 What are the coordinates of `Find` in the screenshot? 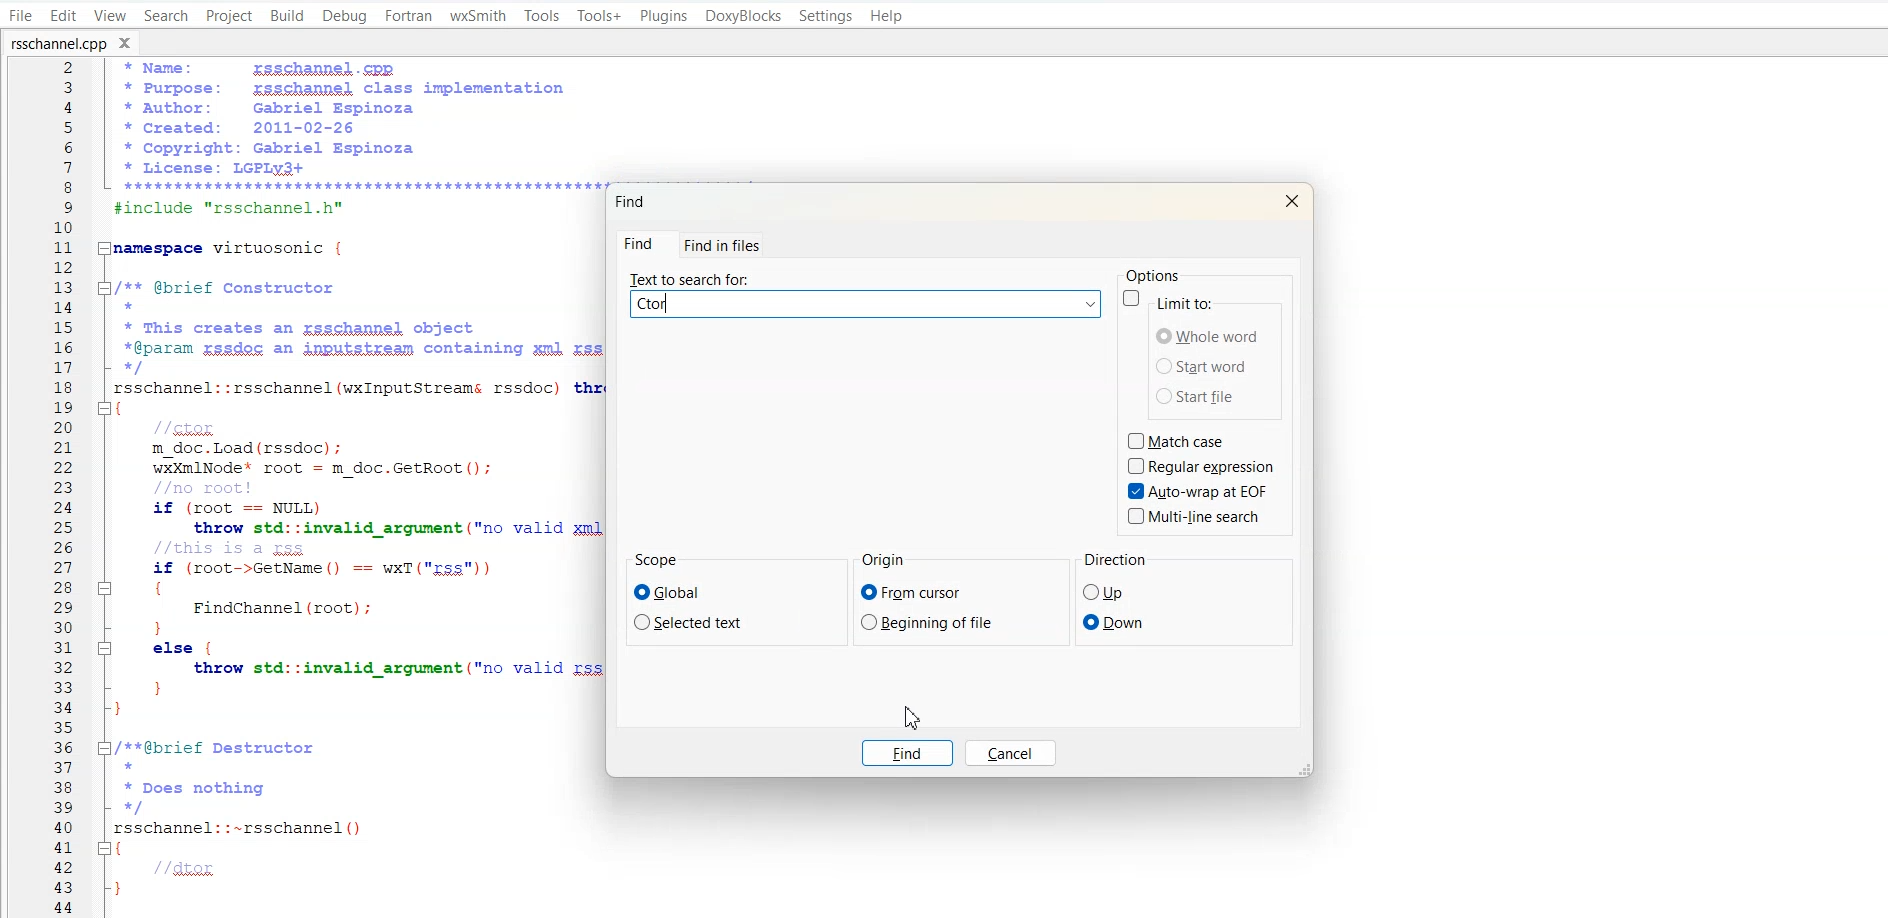 It's located at (642, 244).